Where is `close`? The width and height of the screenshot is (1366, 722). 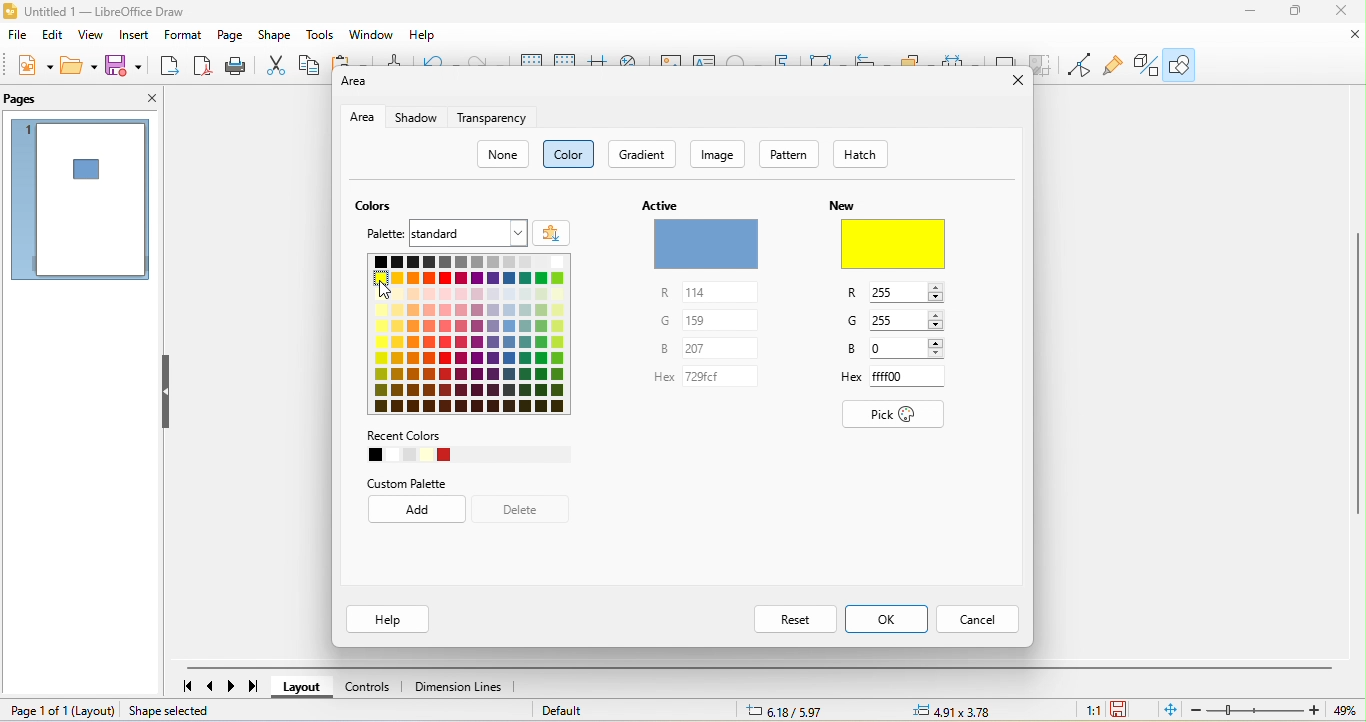 close is located at coordinates (1343, 12).